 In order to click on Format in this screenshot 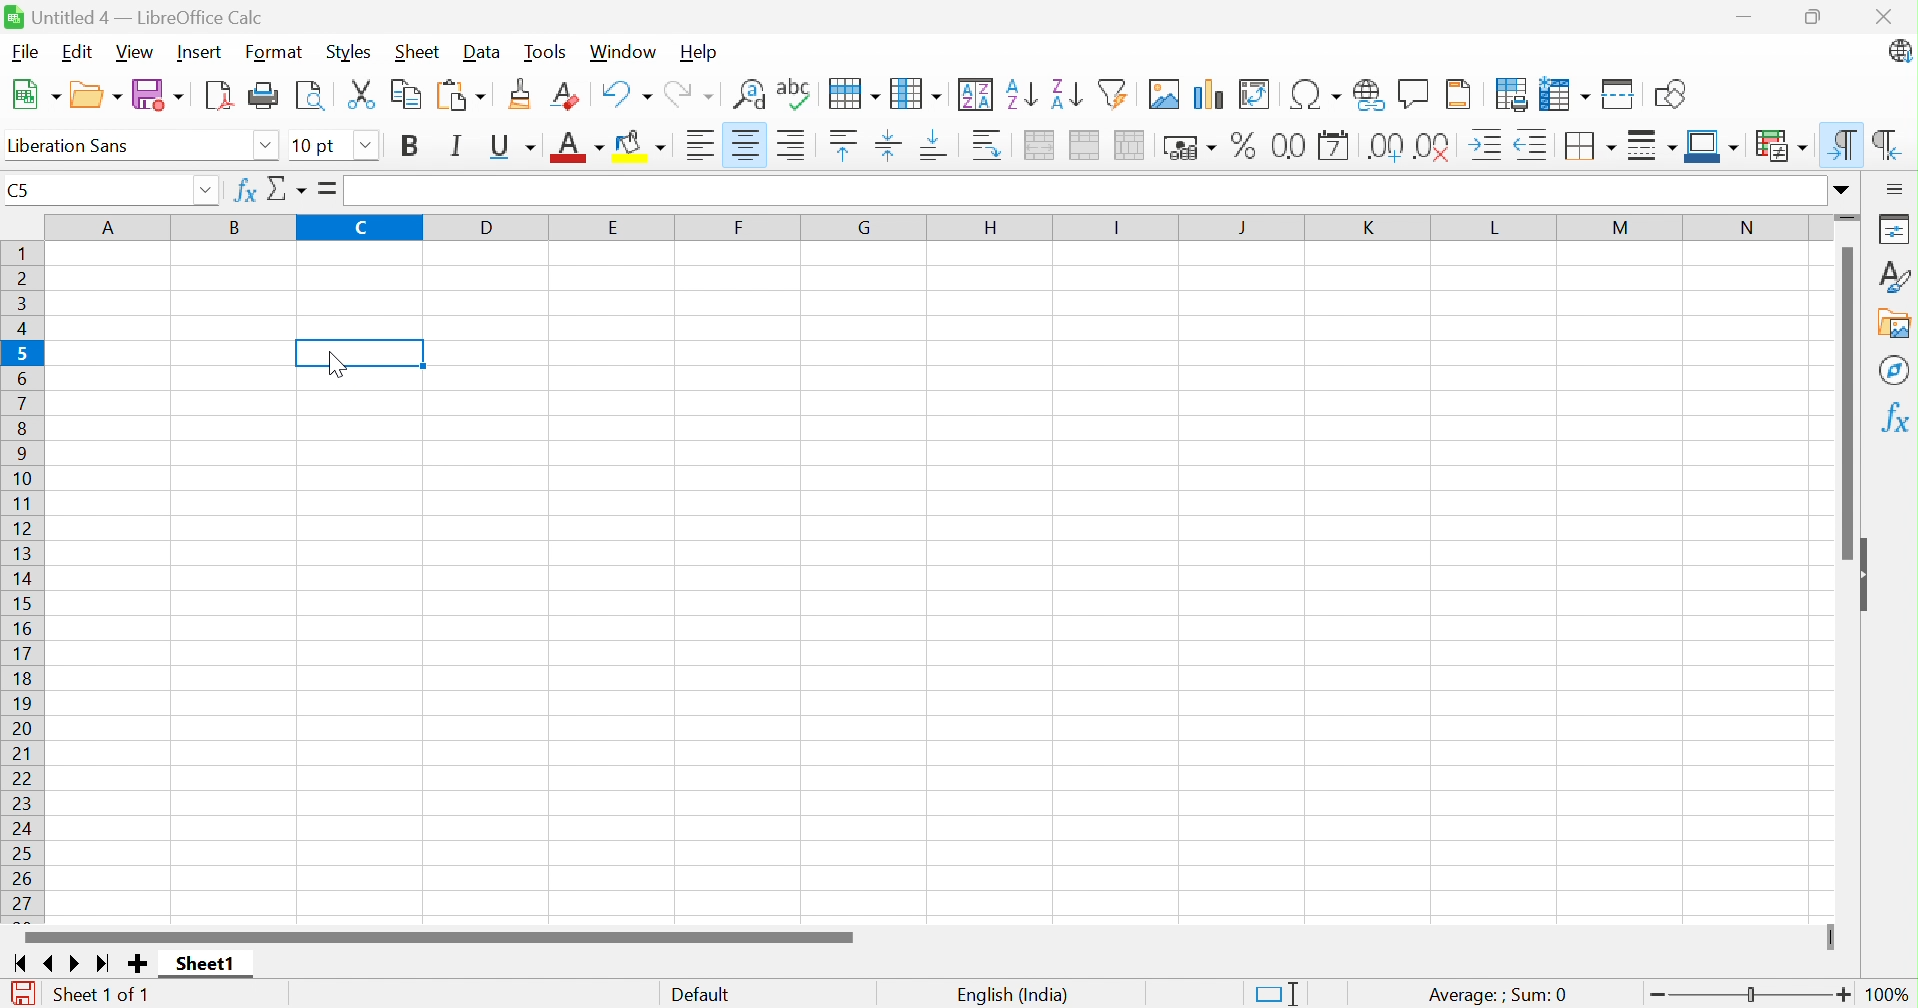, I will do `click(275, 51)`.